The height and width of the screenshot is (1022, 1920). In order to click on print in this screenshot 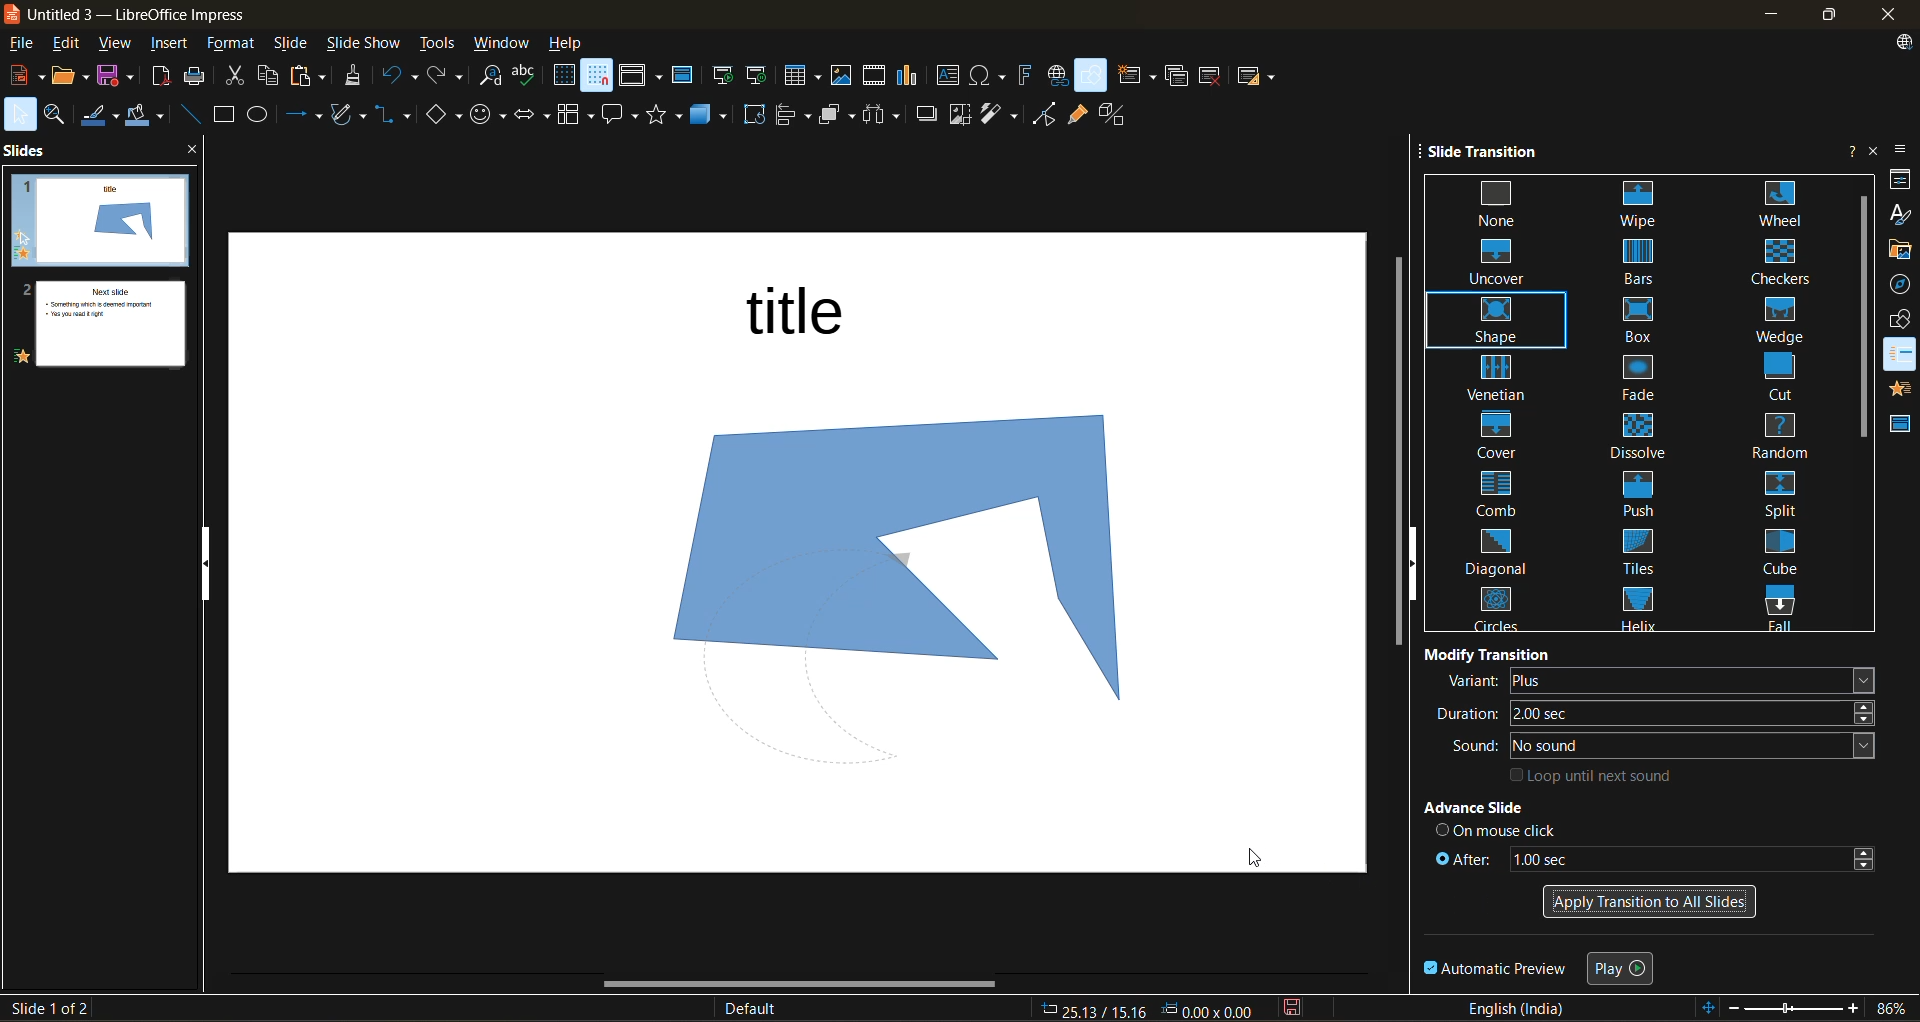, I will do `click(198, 78)`.